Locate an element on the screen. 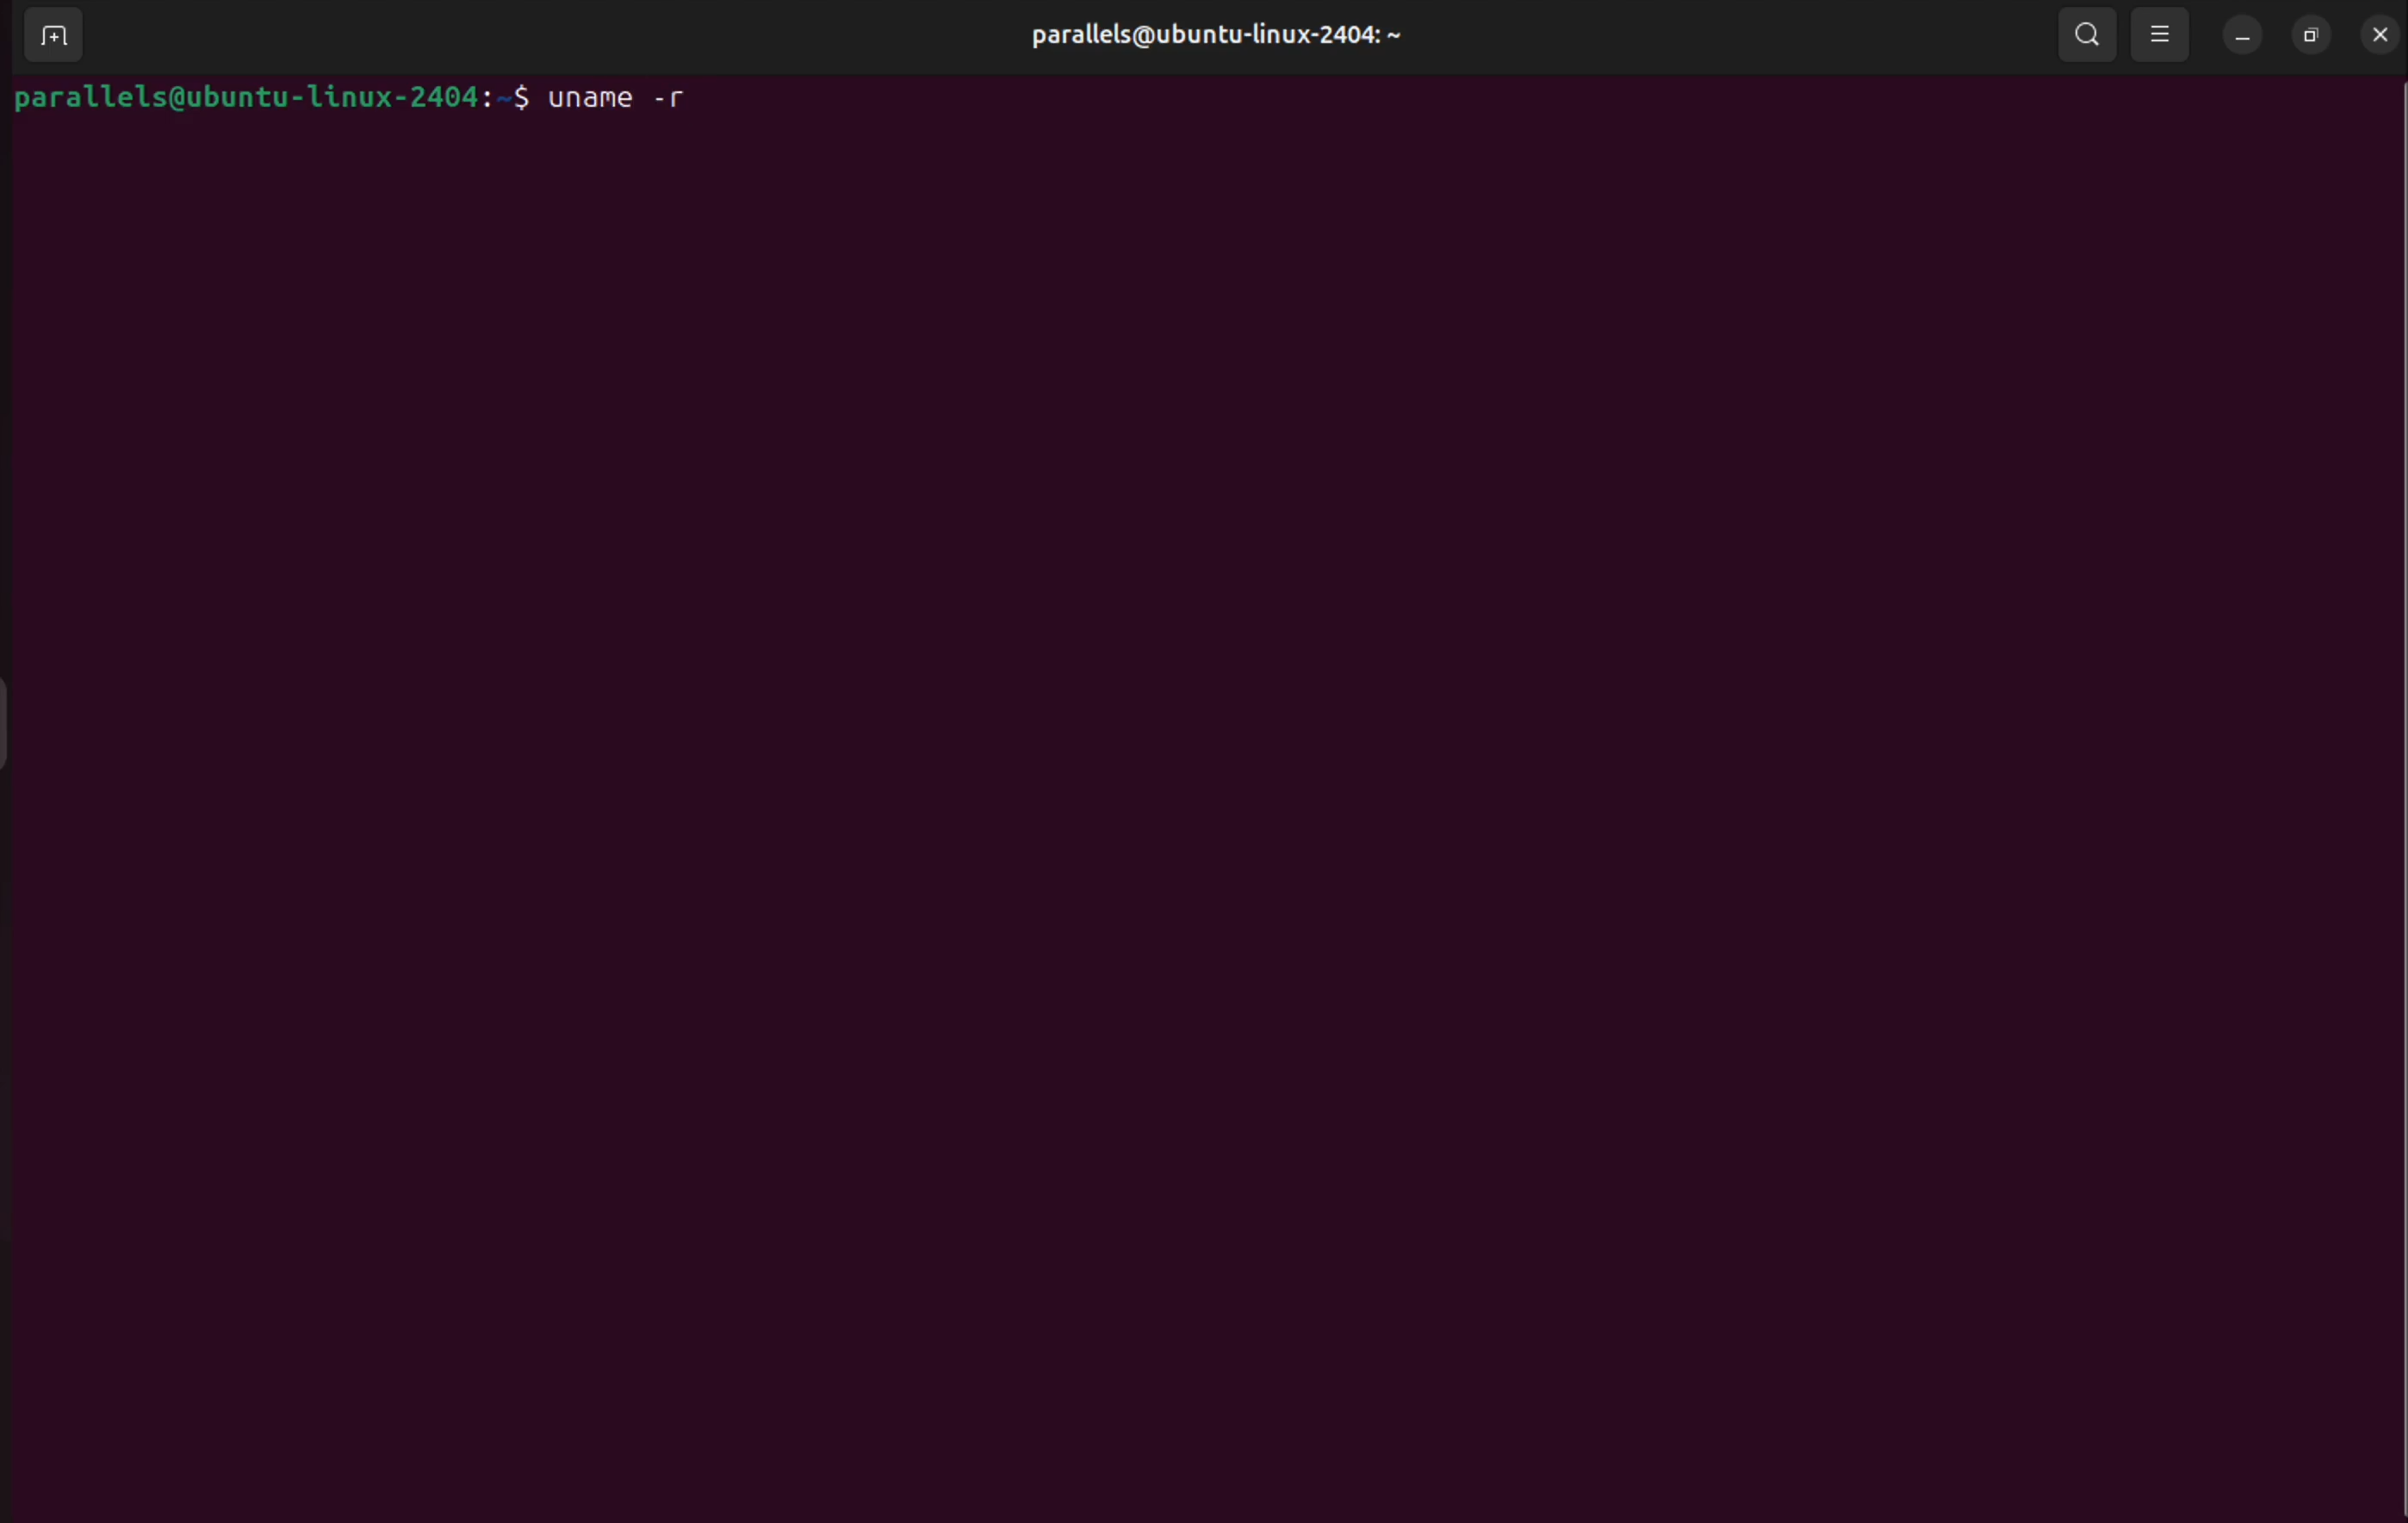 The image size is (2408, 1523). parallels@ubuntu-linux-2404: ~$ is located at coordinates (267, 97).